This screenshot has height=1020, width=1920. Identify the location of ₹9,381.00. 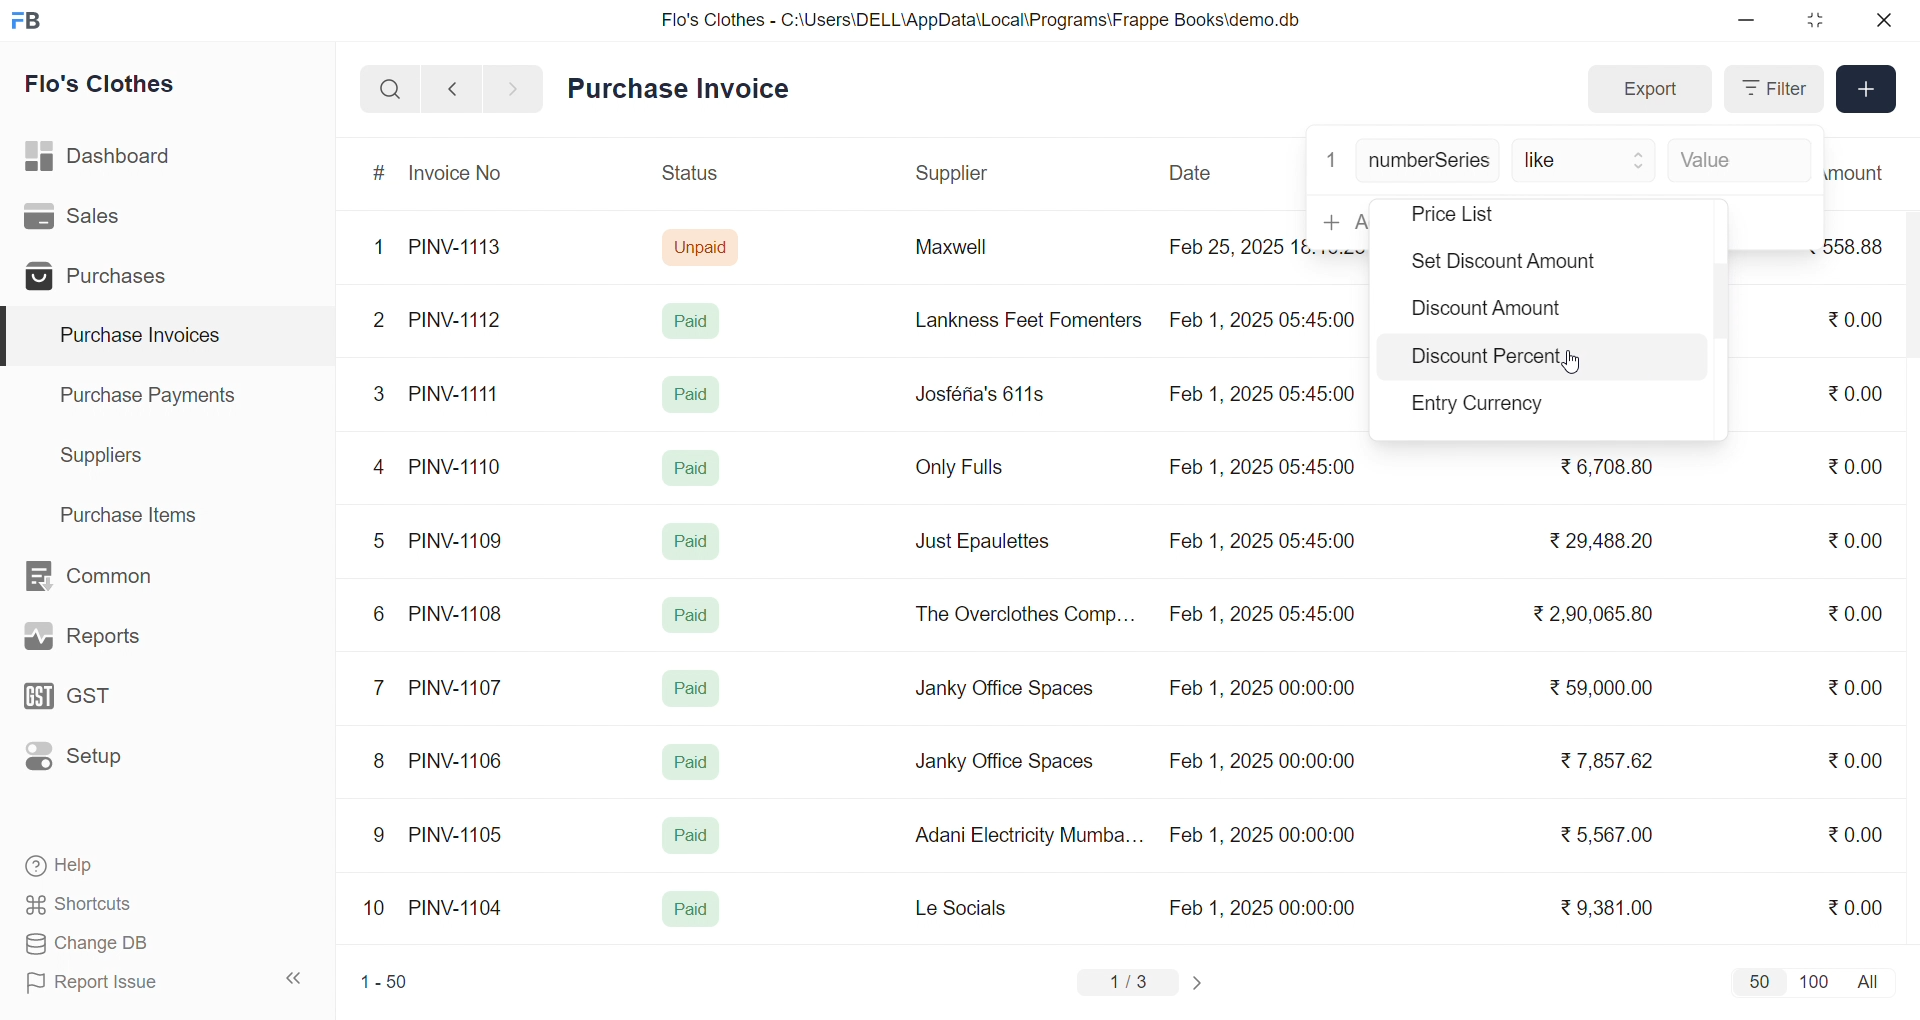
(1607, 908).